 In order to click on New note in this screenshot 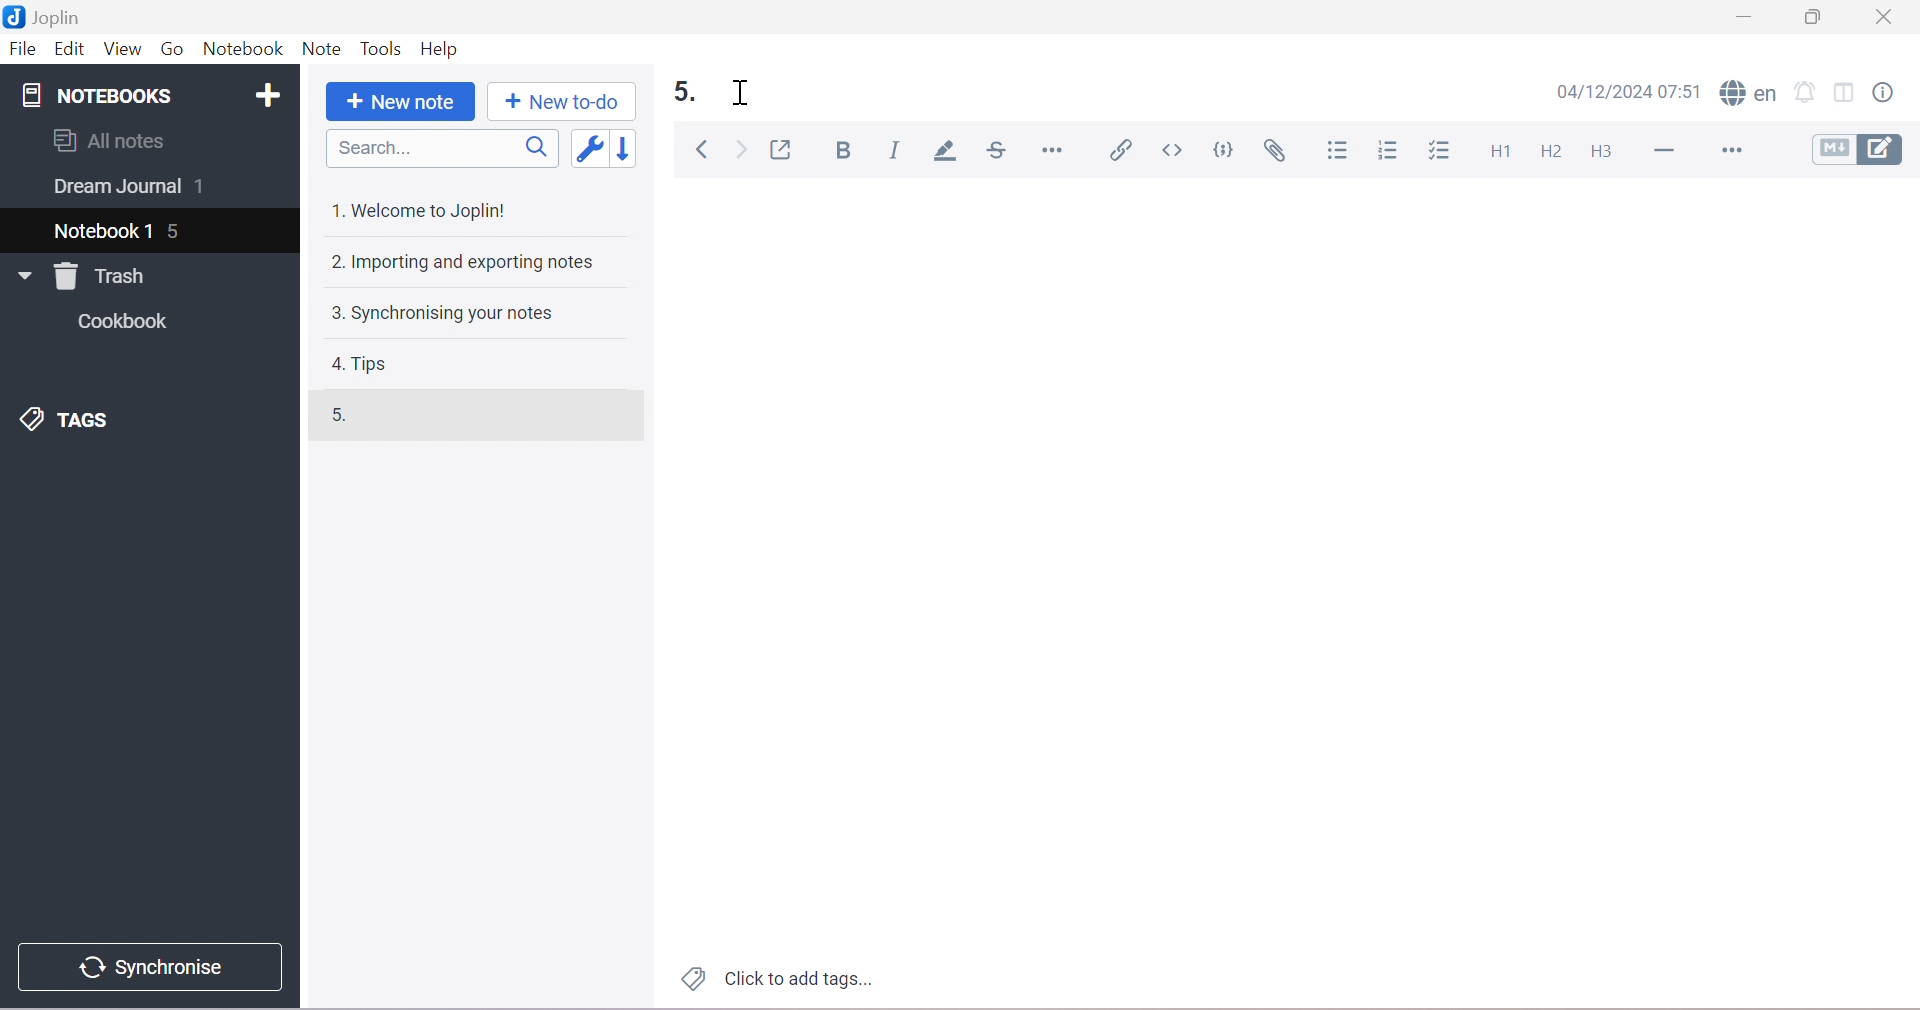, I will do `click(397, 102)`.